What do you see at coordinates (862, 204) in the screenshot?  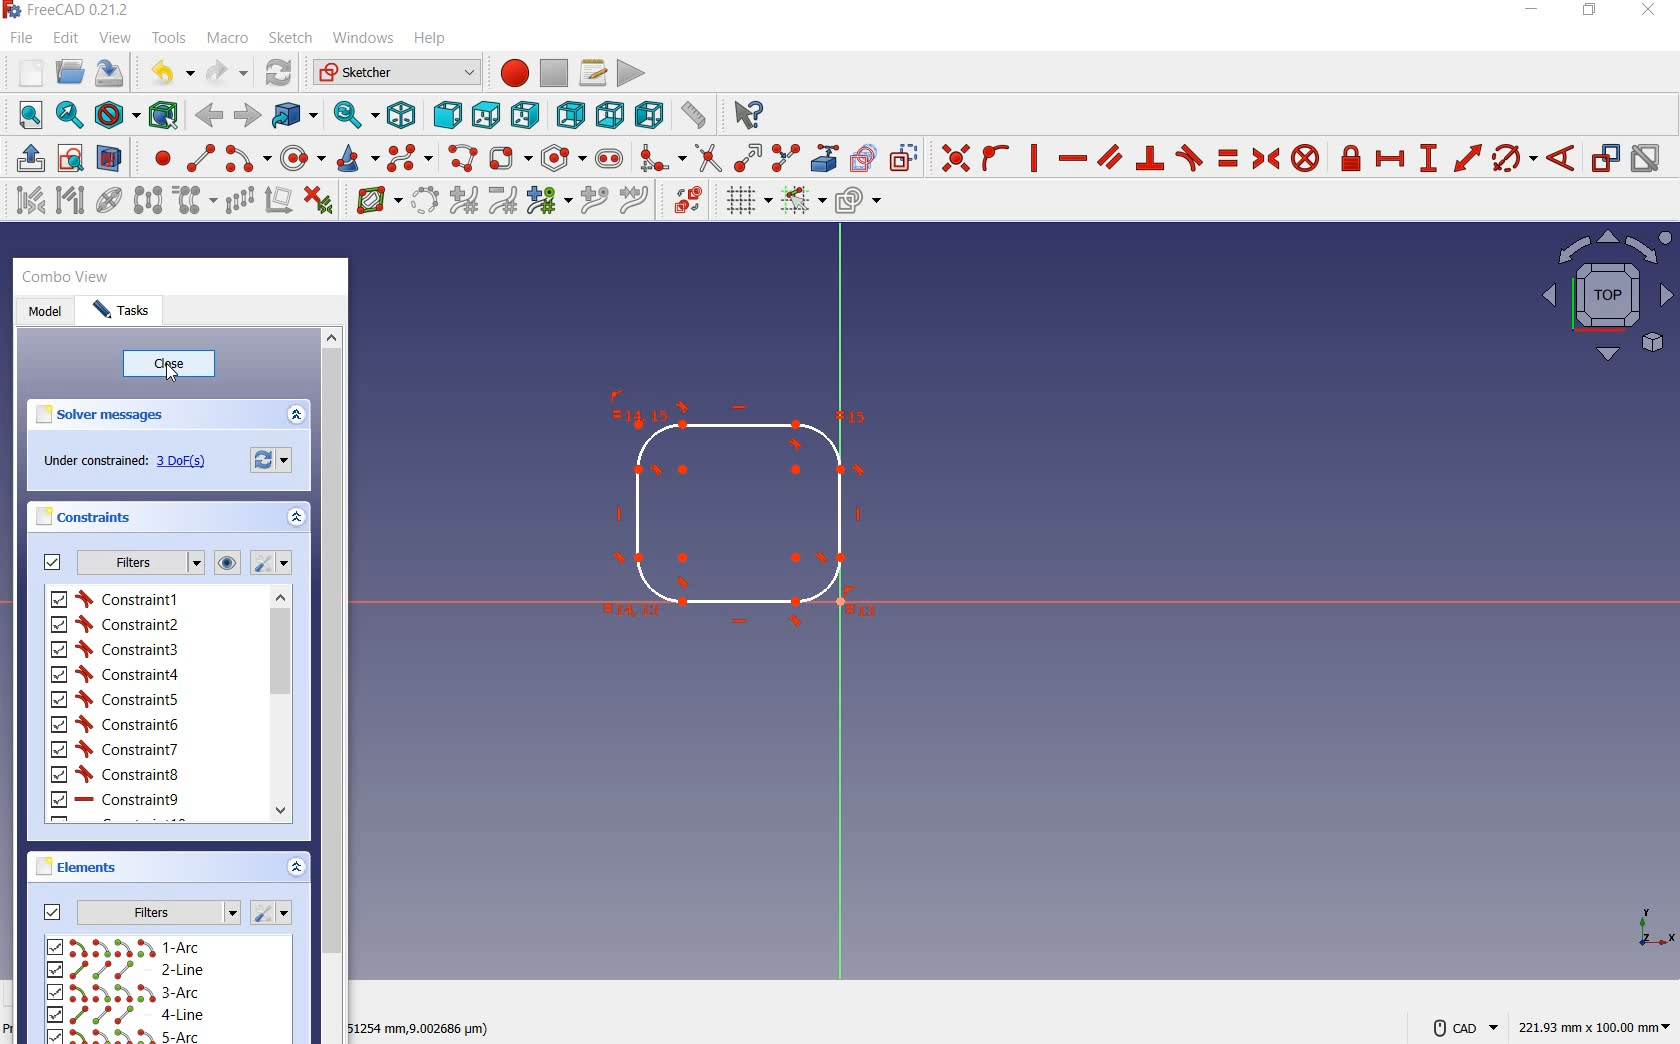 I see `configure rendering order` at bounding box center [862, 204].